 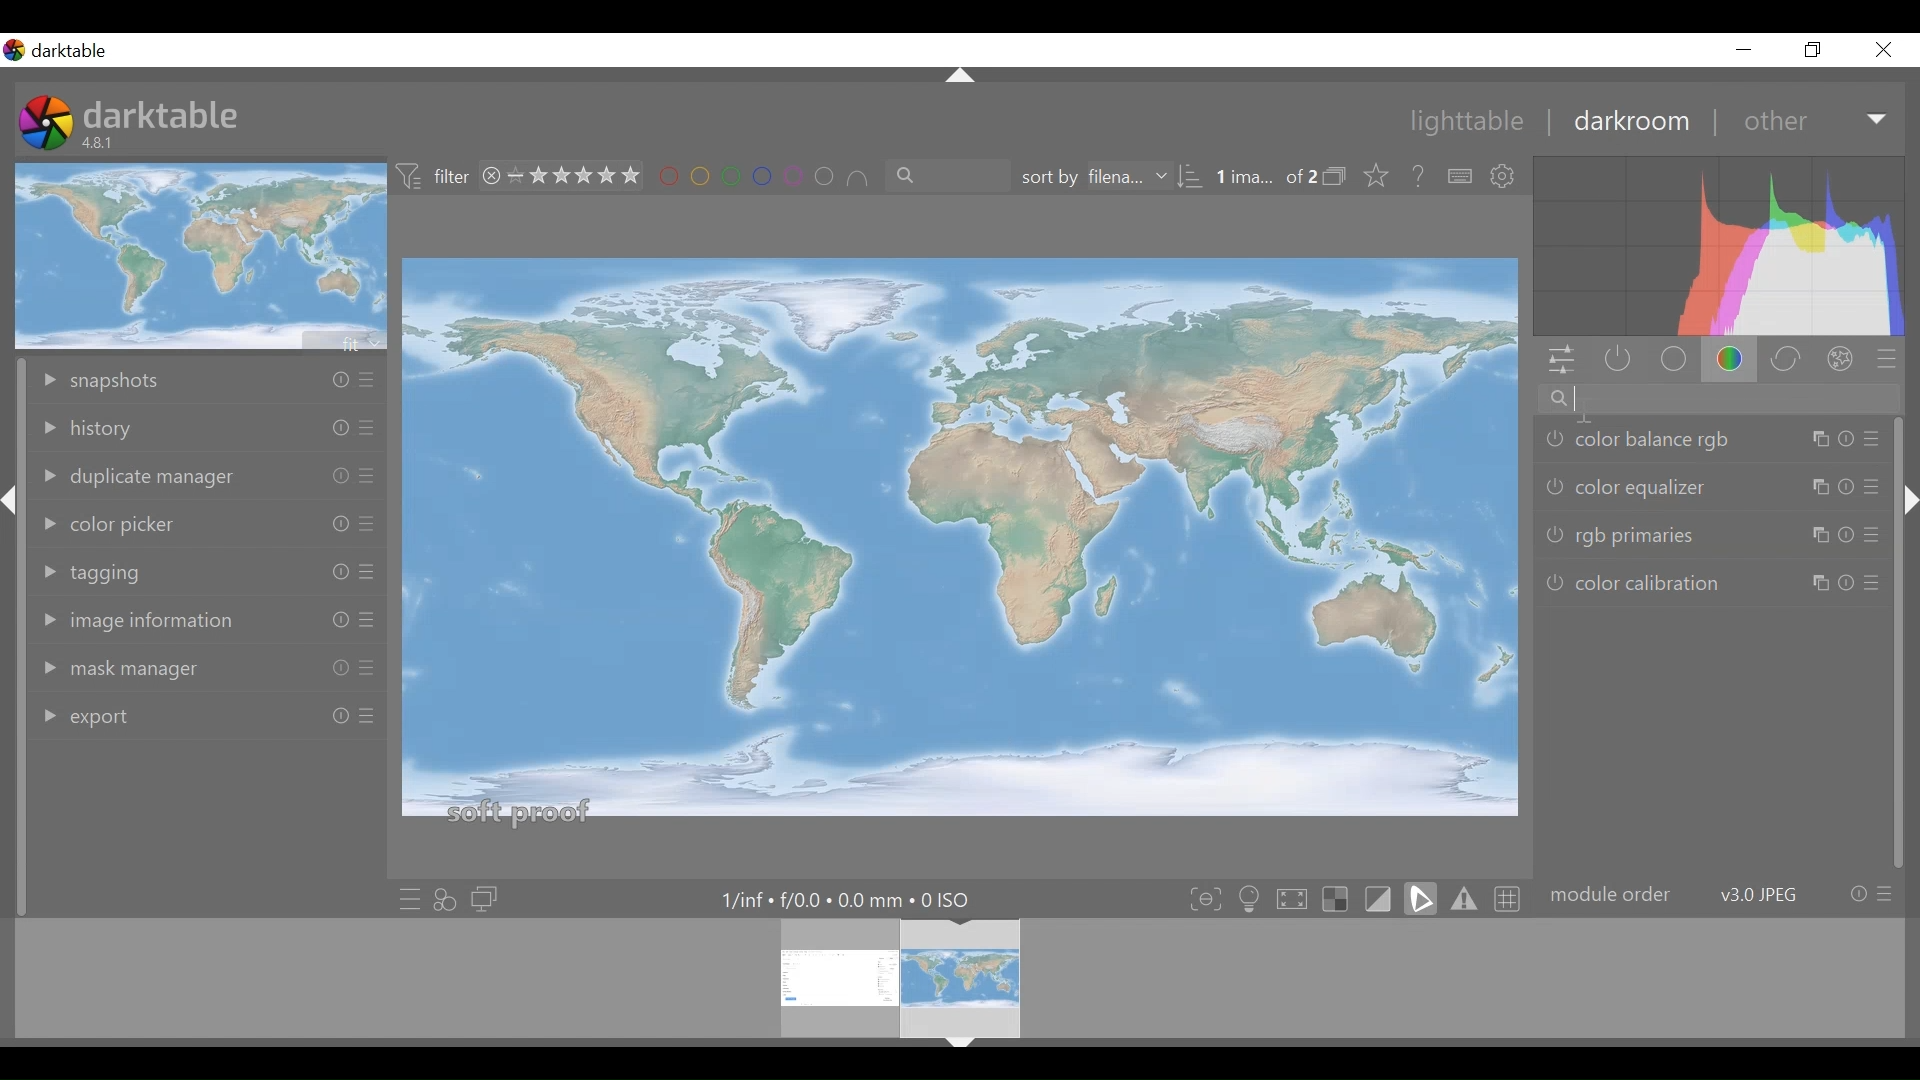 What do you see at coordinates (1832, 582) in the screenshot?
I see `` at bounding box center [1832, 582].